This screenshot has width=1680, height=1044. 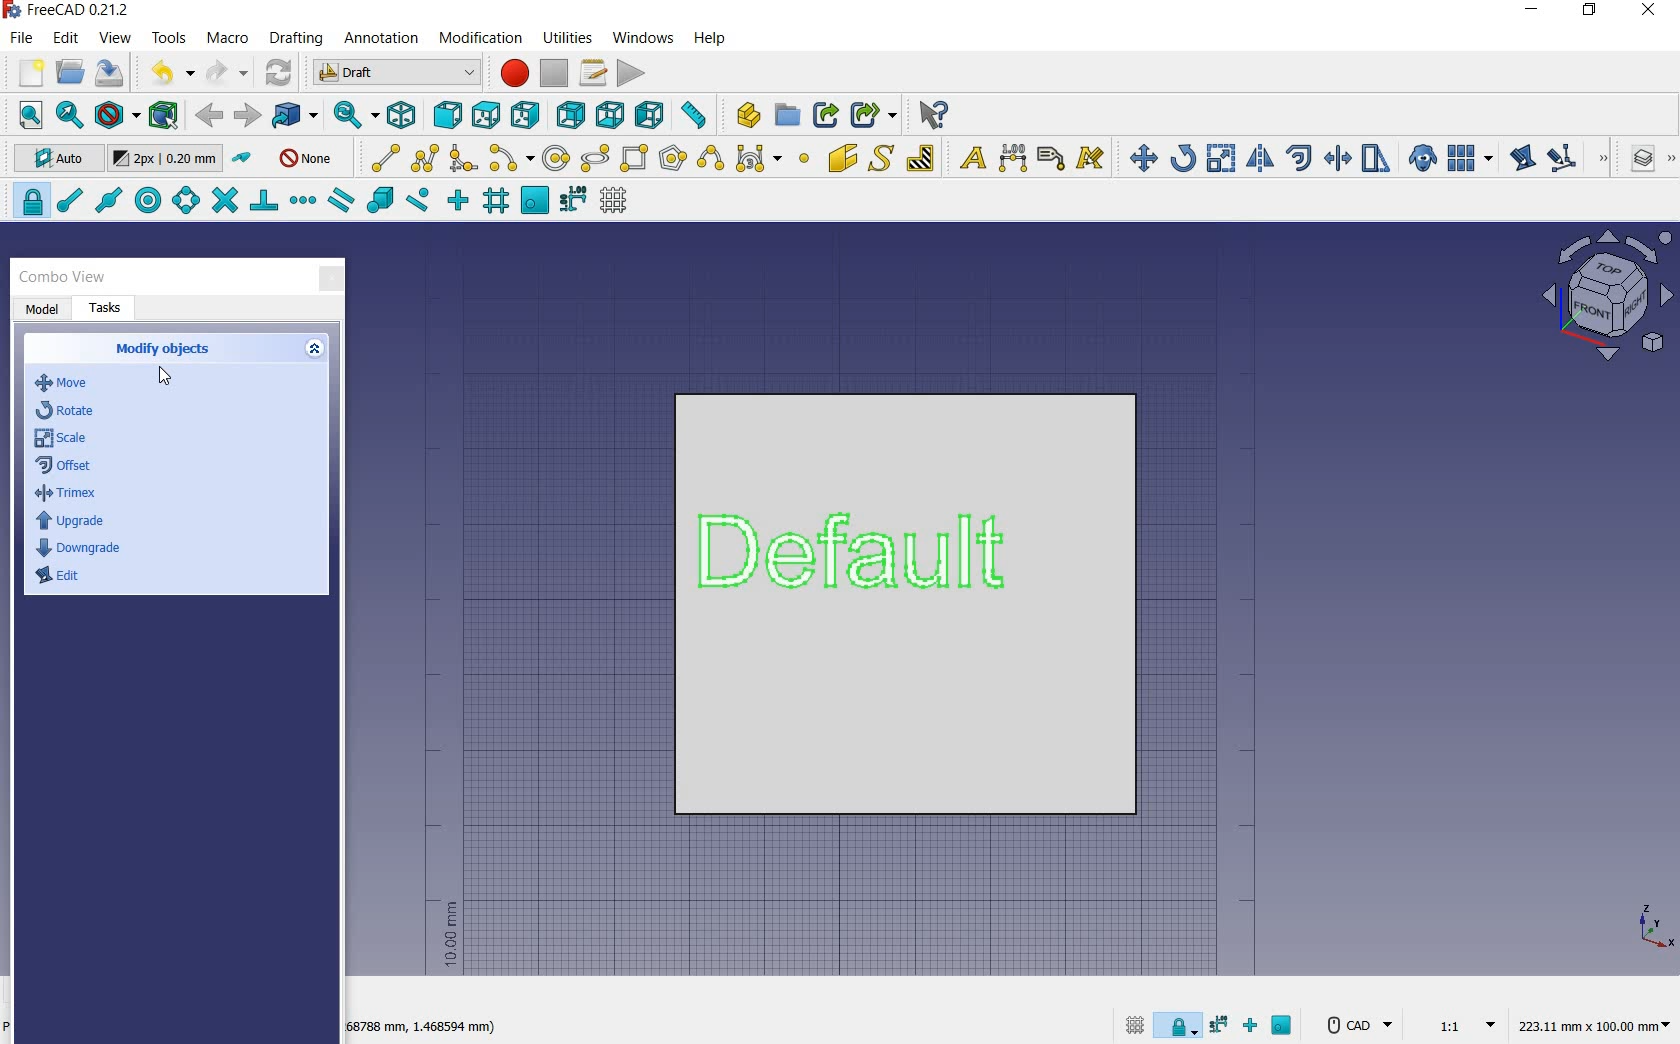 I want to click on redo, so click(x=227, y=73).